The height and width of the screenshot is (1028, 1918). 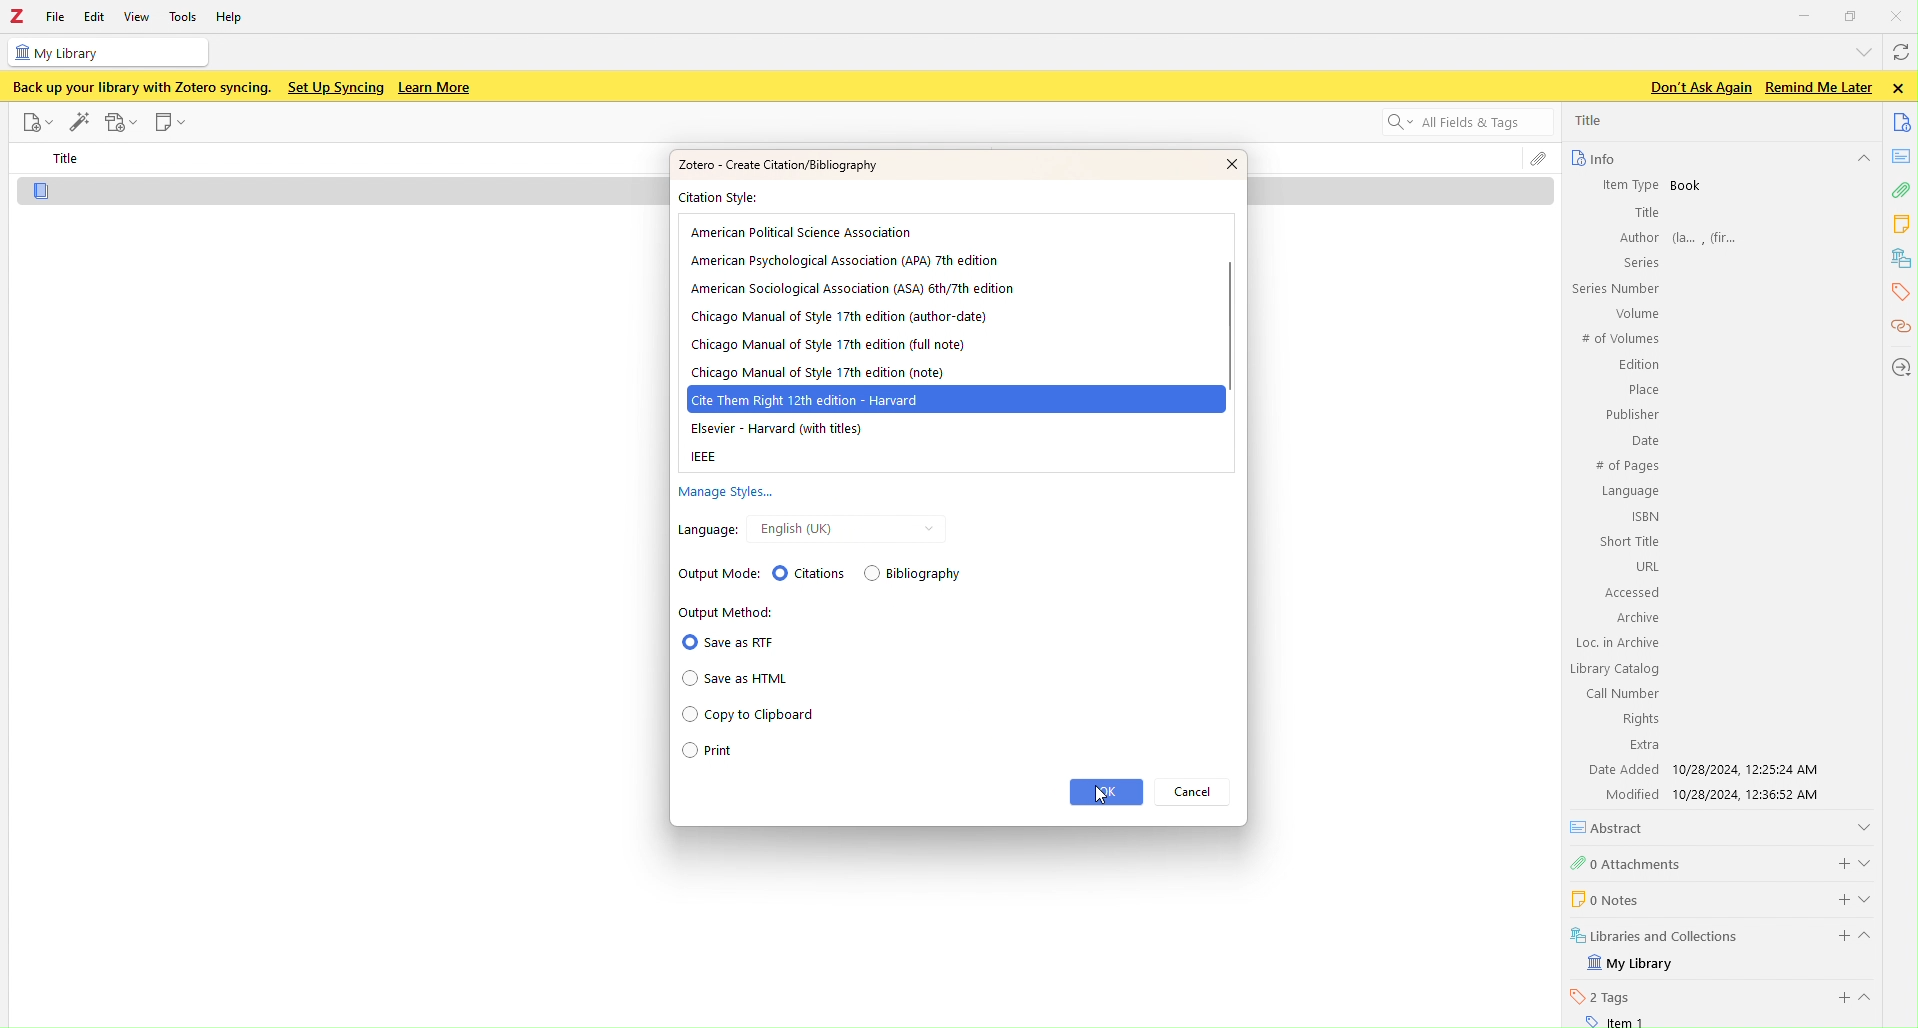 I want to click on Don’t Ask Again, so click(x=1695, y=88).